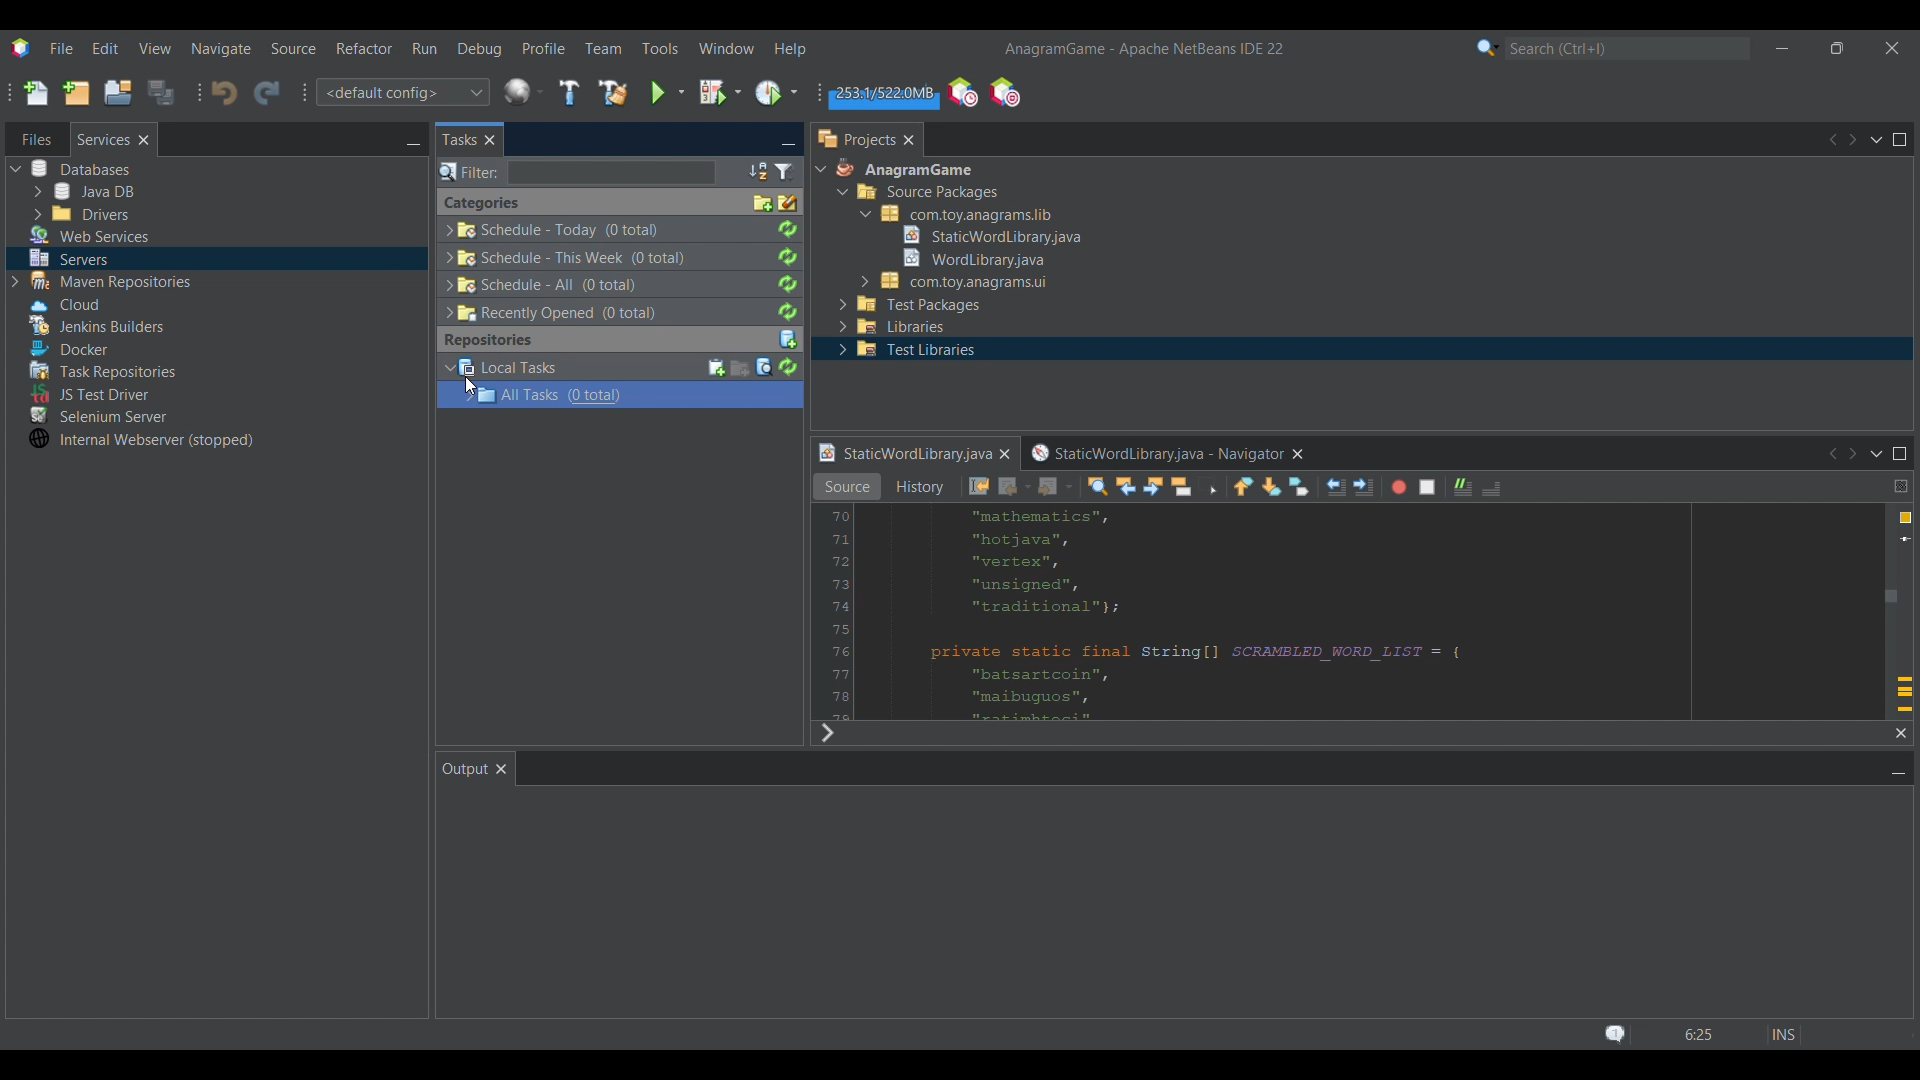 Image resolution: width=1920 pixels, height=1080 pixels. I want to click on , so click(907, 451).